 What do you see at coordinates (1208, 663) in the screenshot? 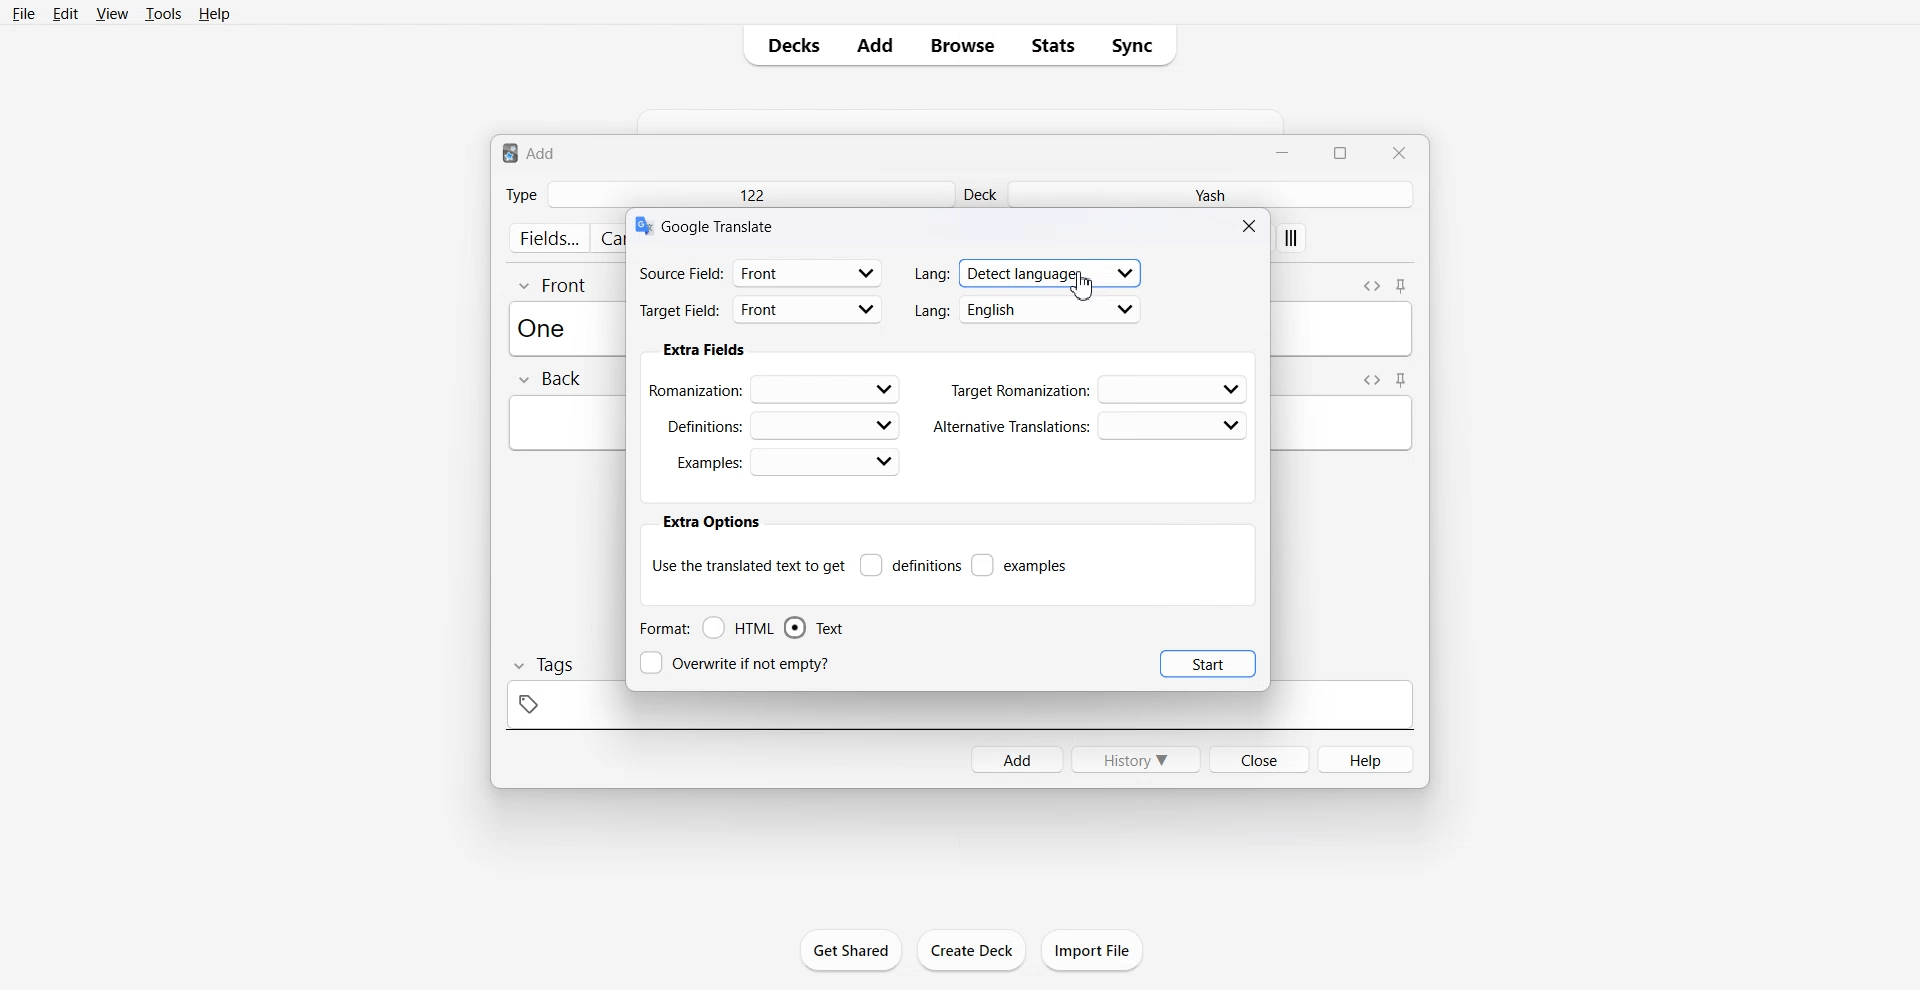
I see `Start` at bounding box center [1208, 663].